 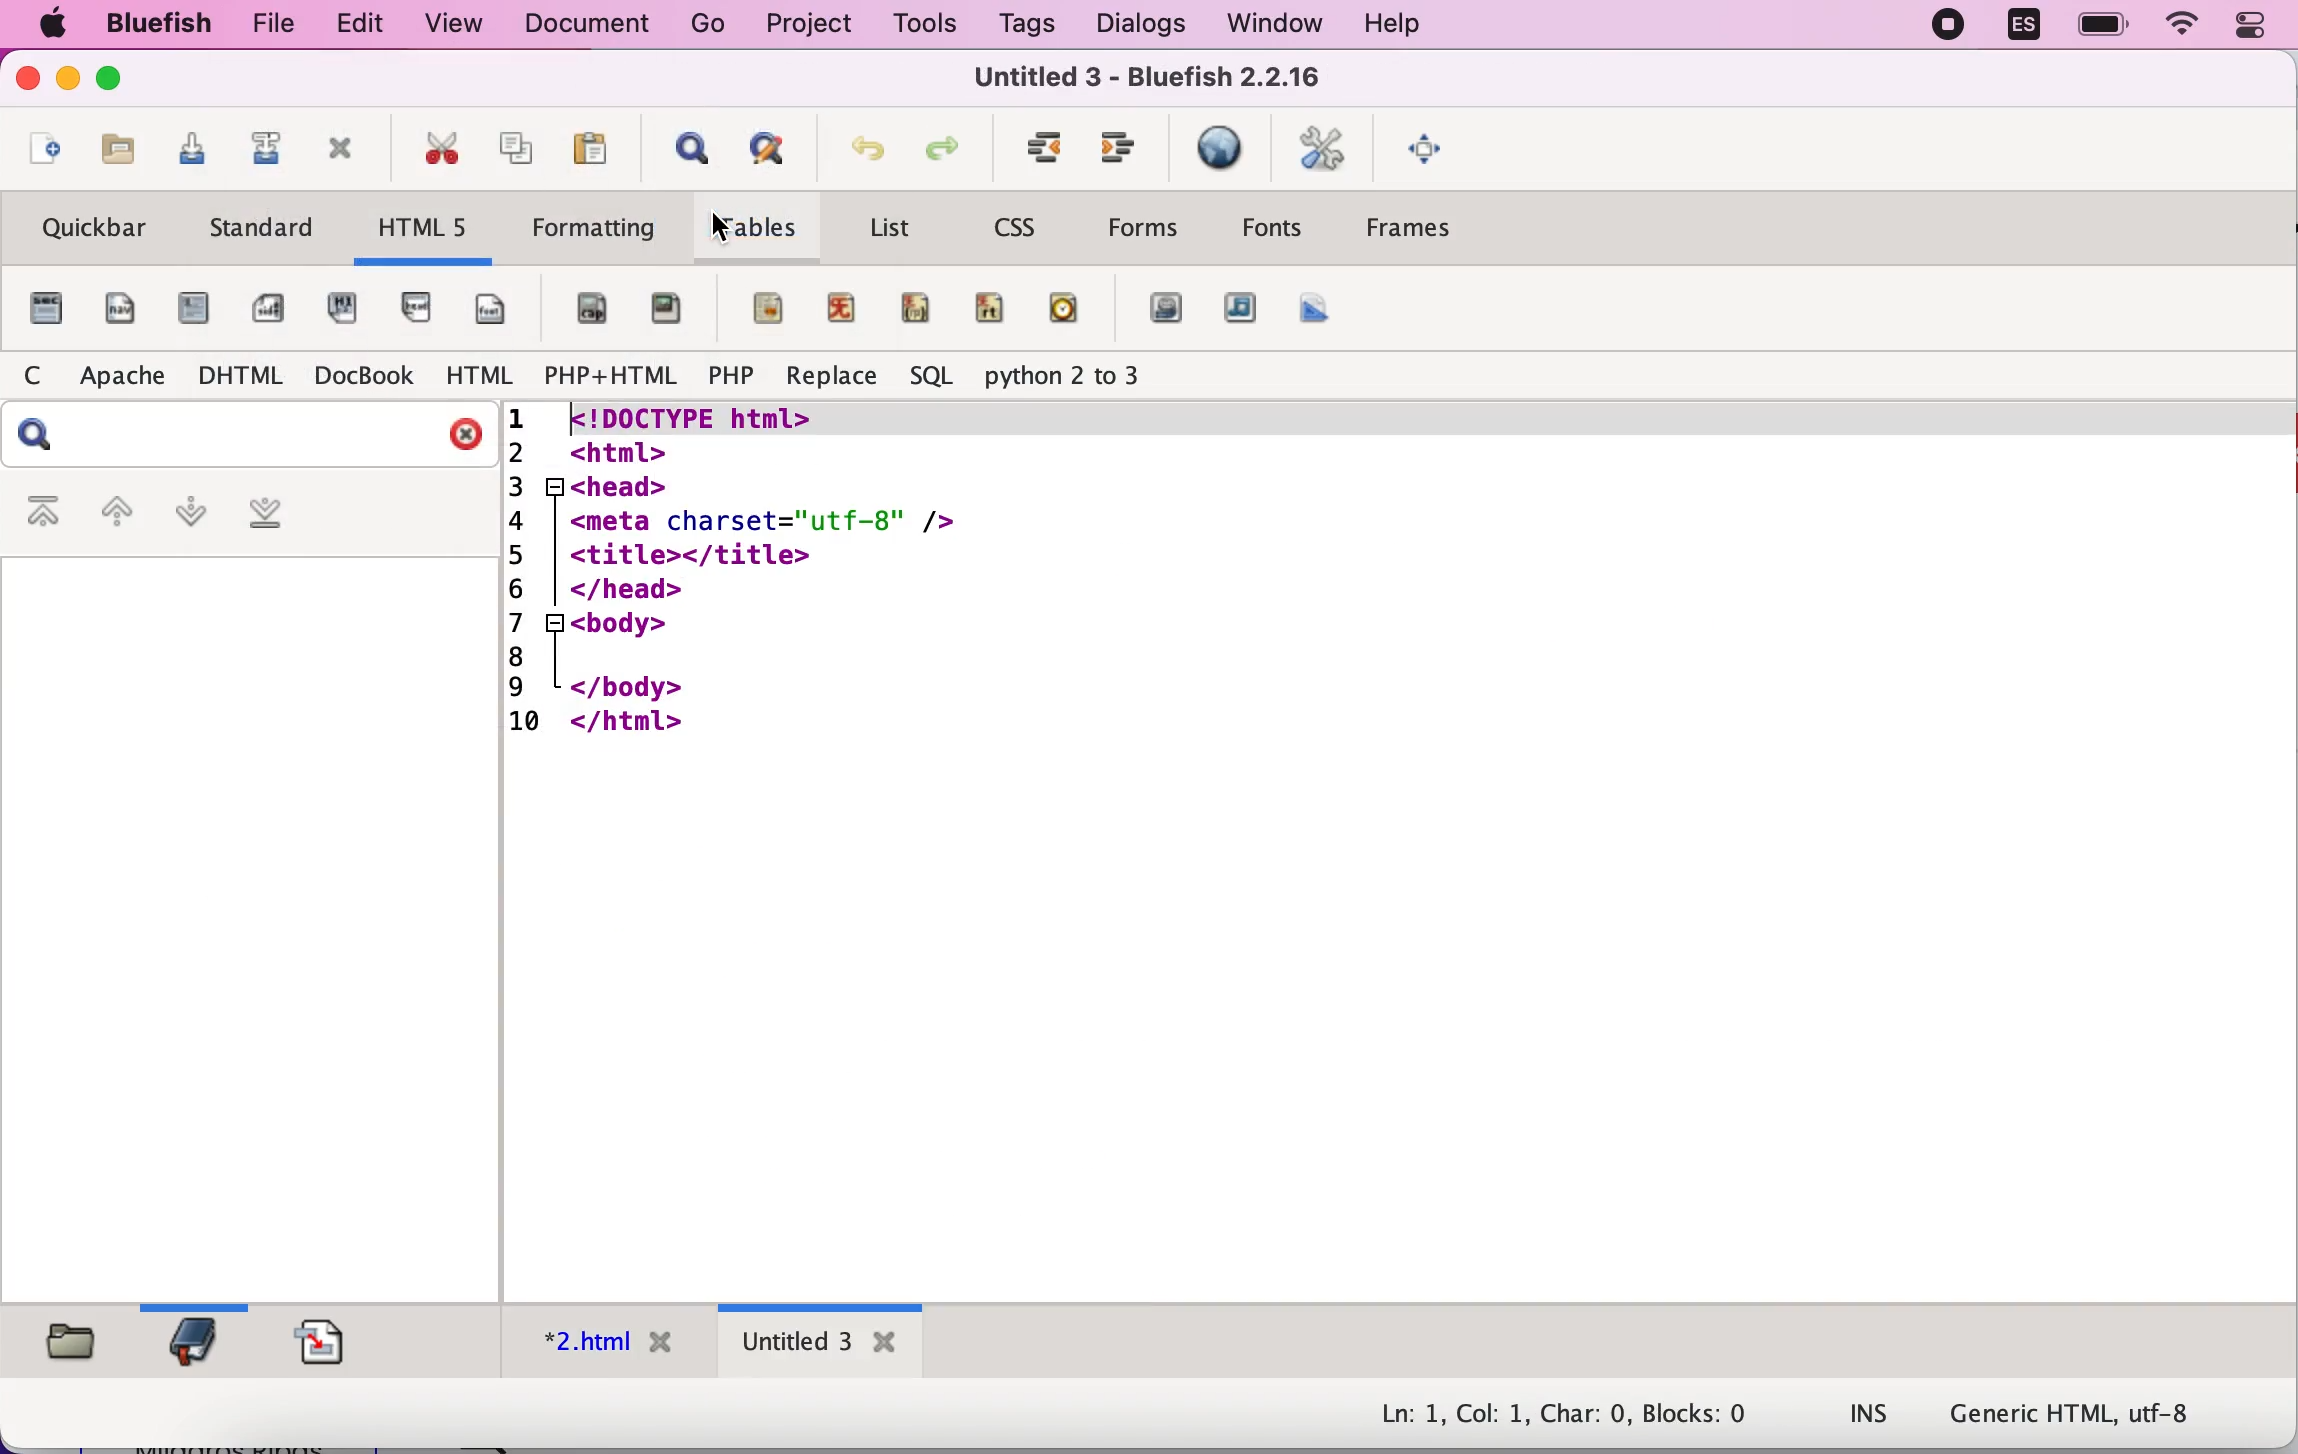 I want to click on document, so click(x=580, y=23).